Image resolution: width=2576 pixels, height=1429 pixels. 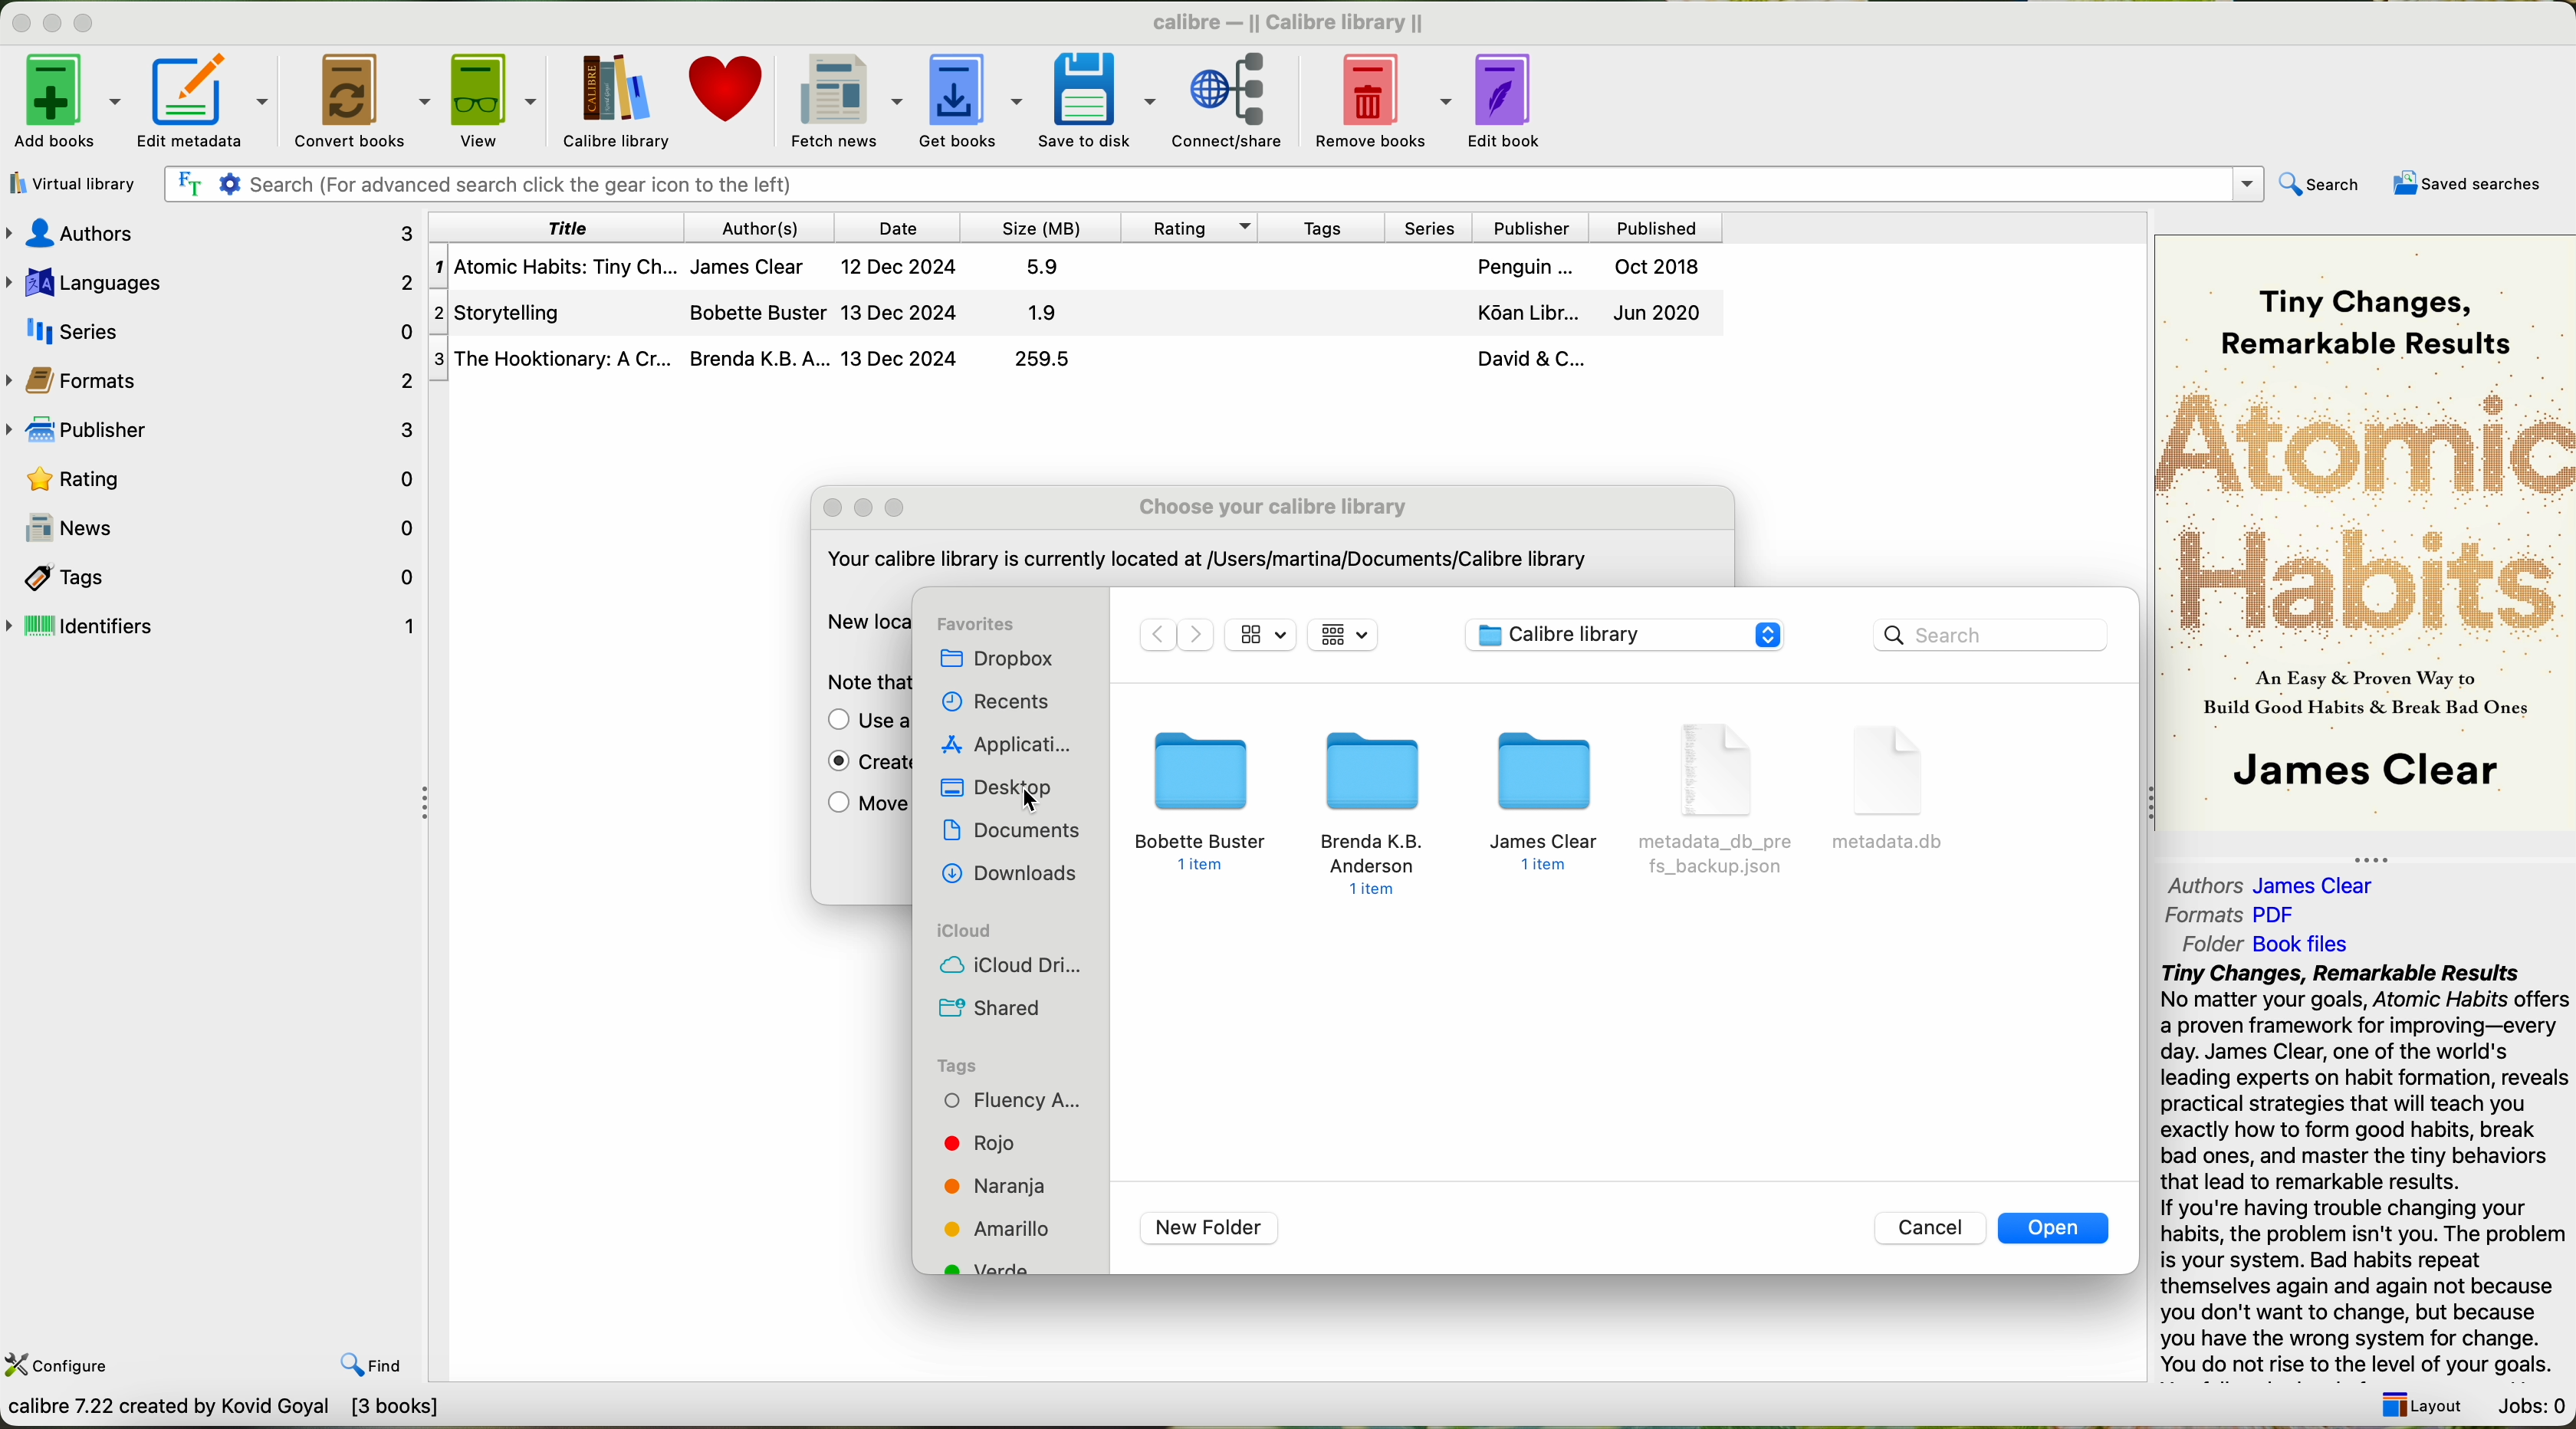 I want to click on calibre library location, so click(x=1626, y=633).